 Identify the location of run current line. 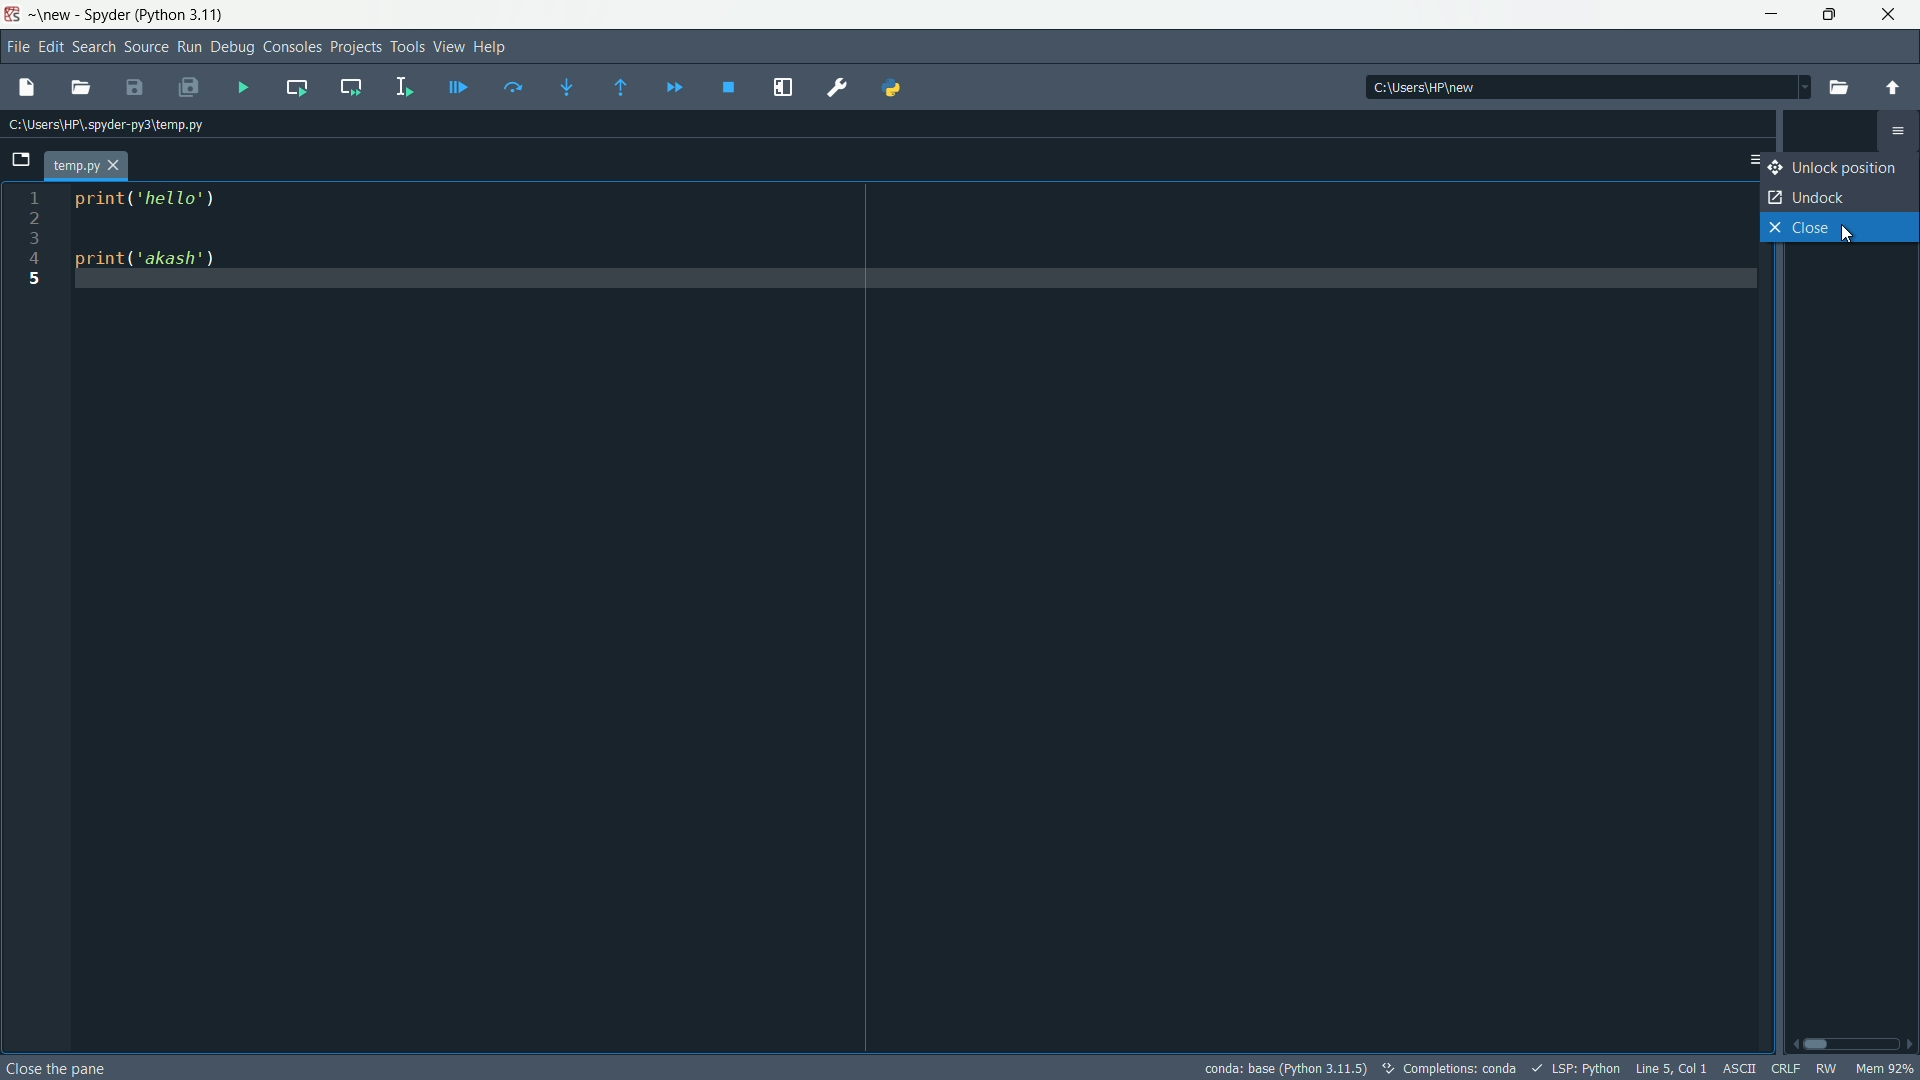
(512, 88).